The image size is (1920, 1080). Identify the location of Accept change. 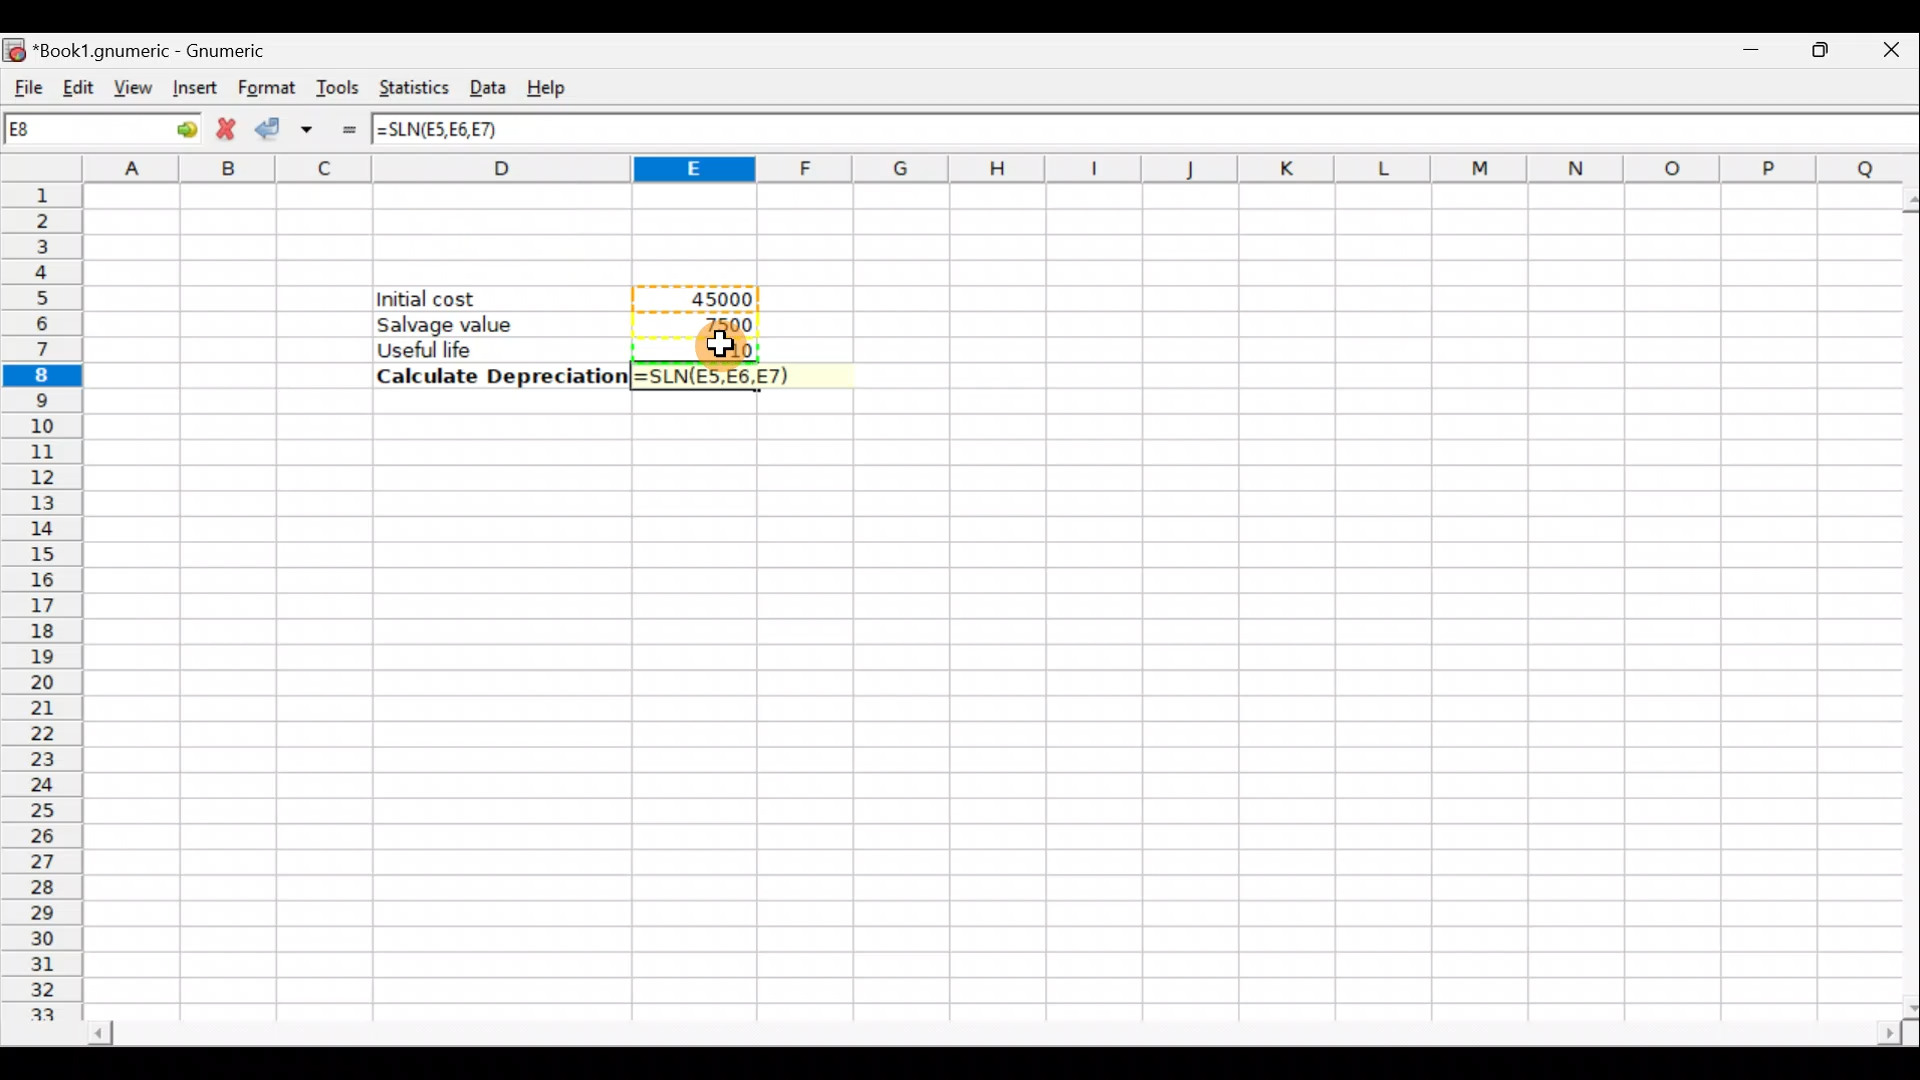
(289, 126).